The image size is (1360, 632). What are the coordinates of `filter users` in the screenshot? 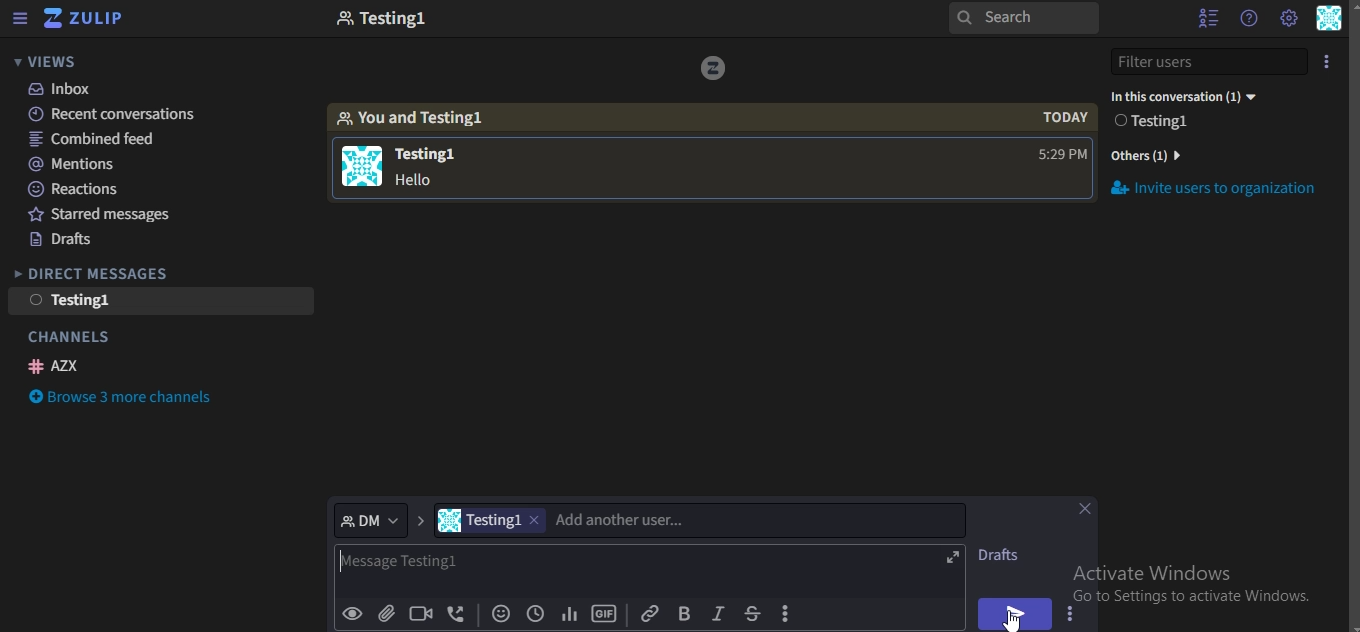 It's located at (1211, 59).